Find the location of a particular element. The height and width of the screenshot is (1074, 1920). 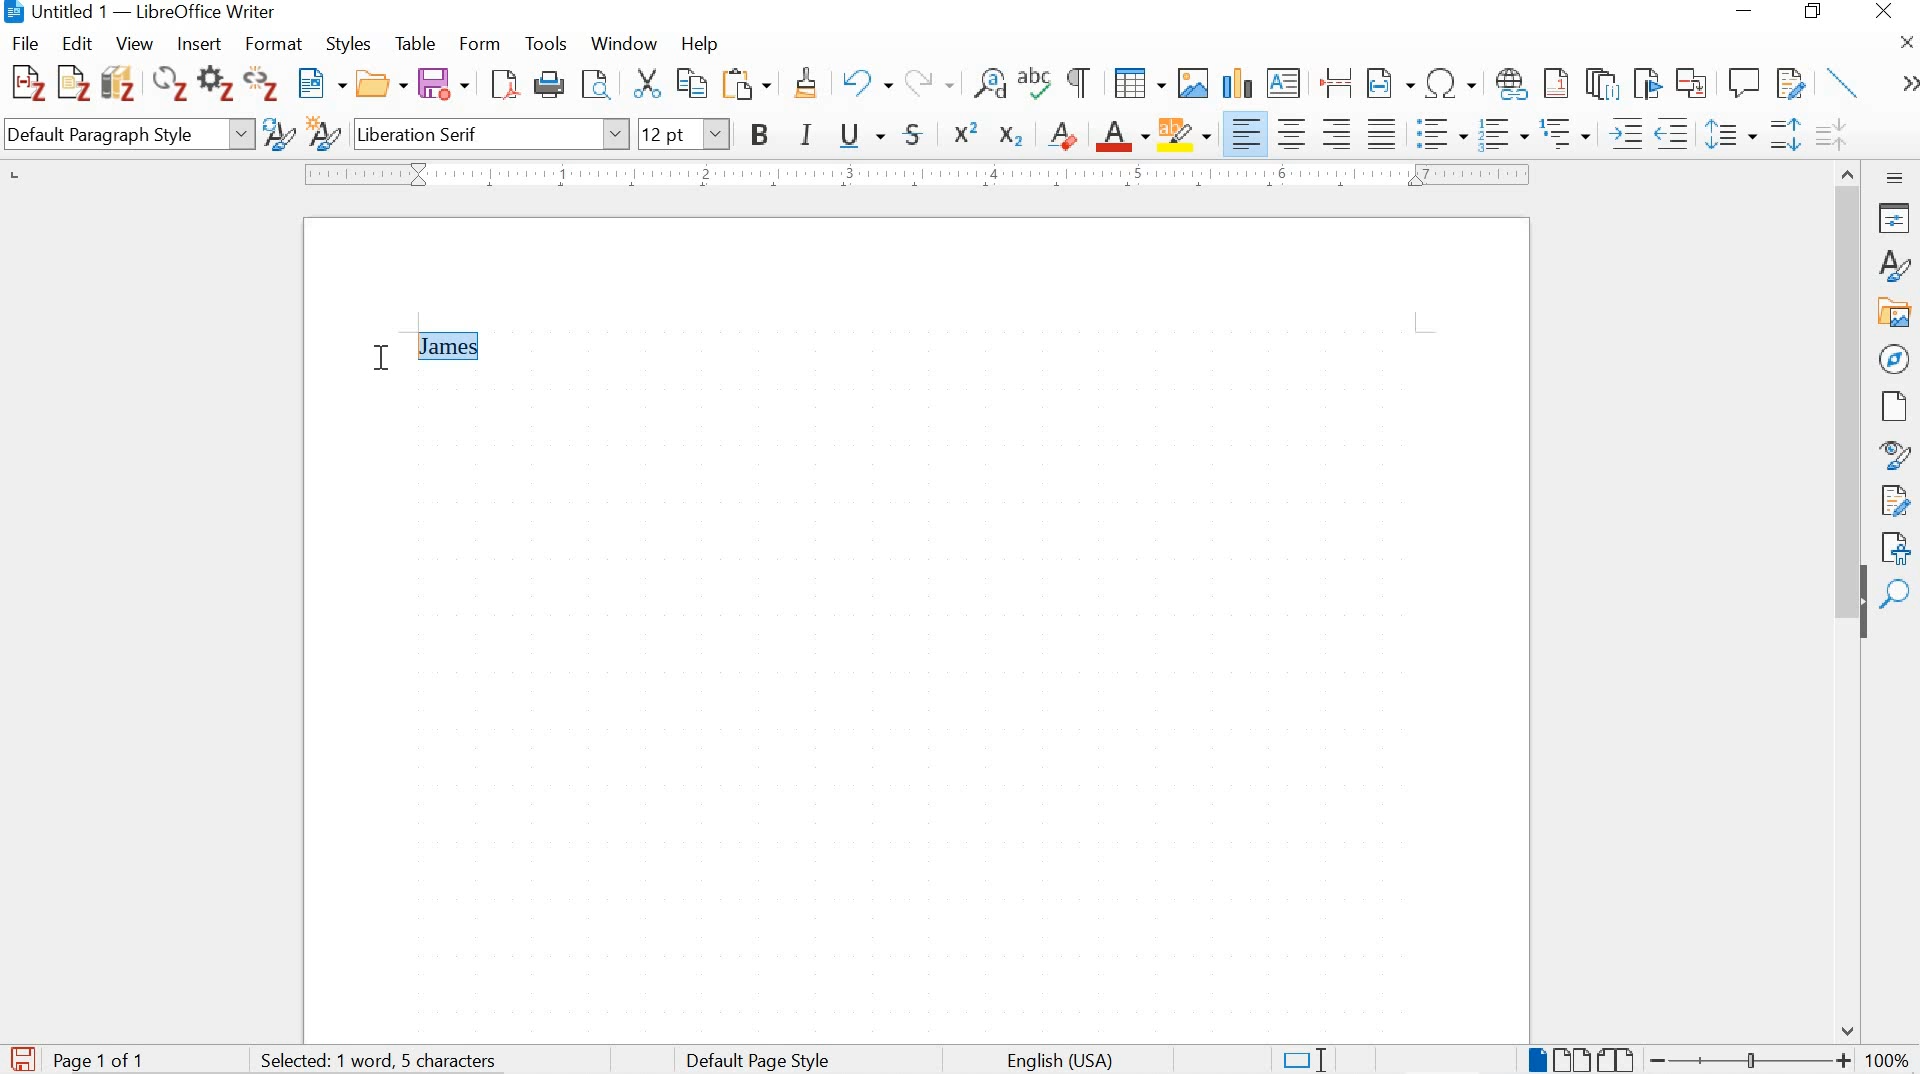

move down is located at coordinates (1849, 1031).